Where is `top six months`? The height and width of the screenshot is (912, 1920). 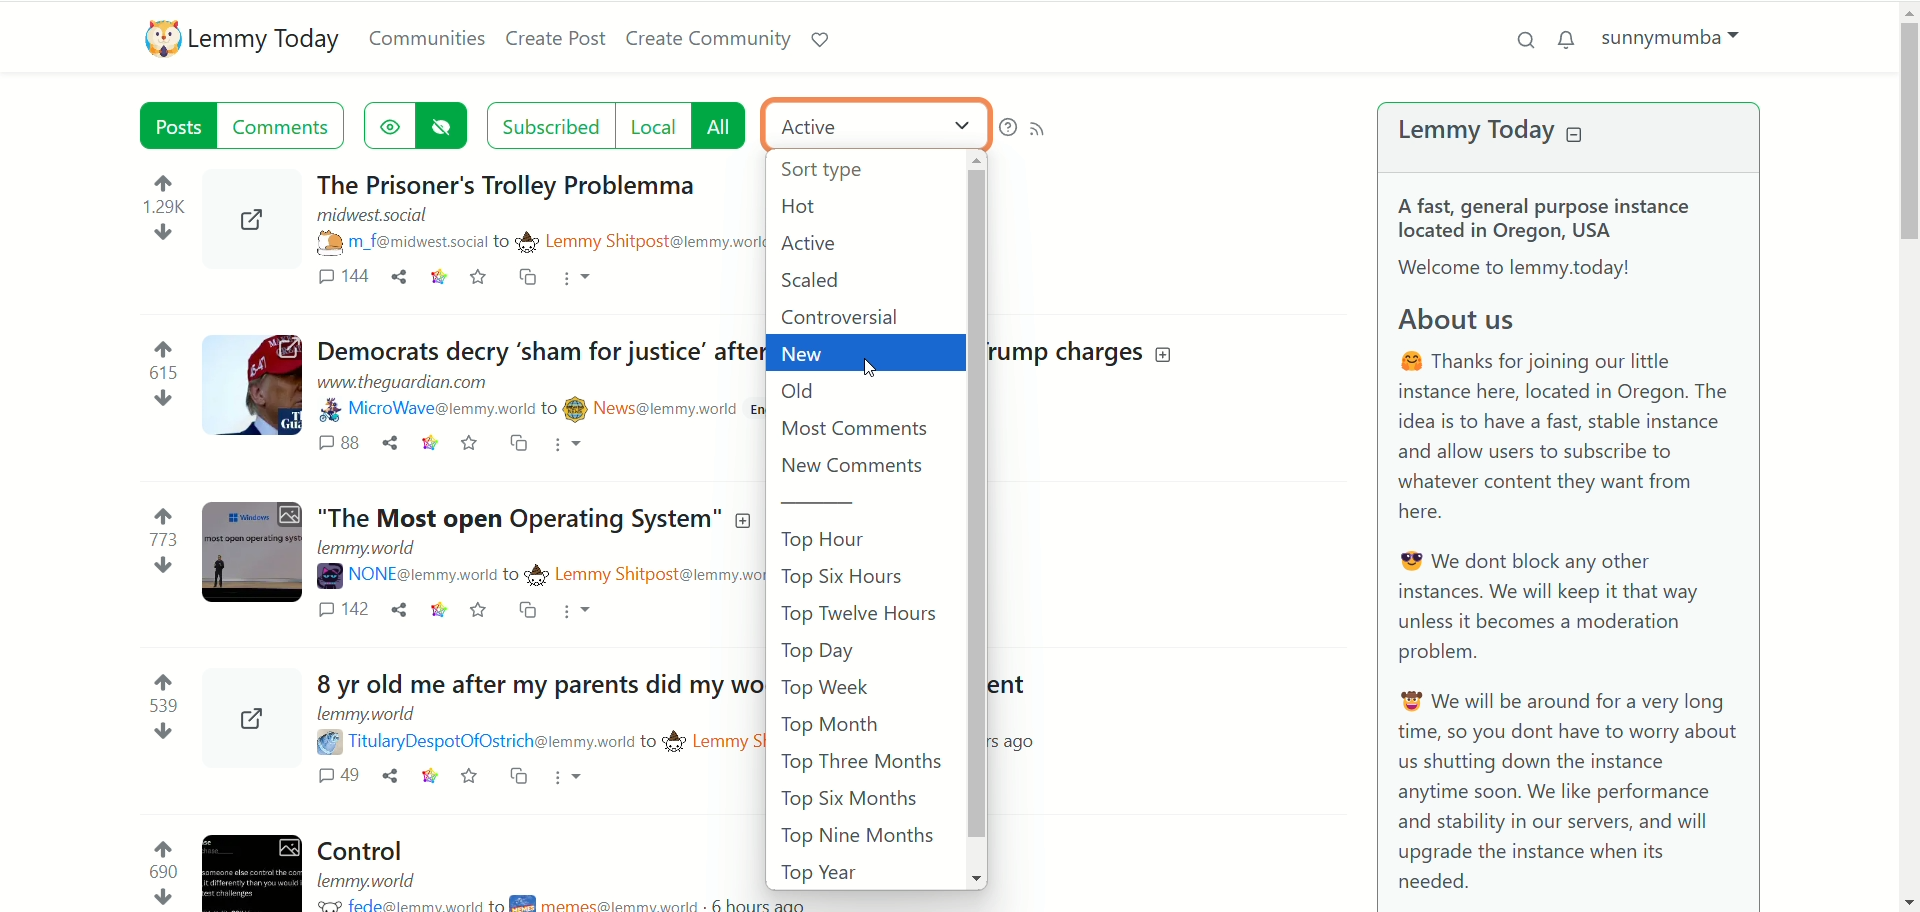
top six months is located at coordinates (853, 800).